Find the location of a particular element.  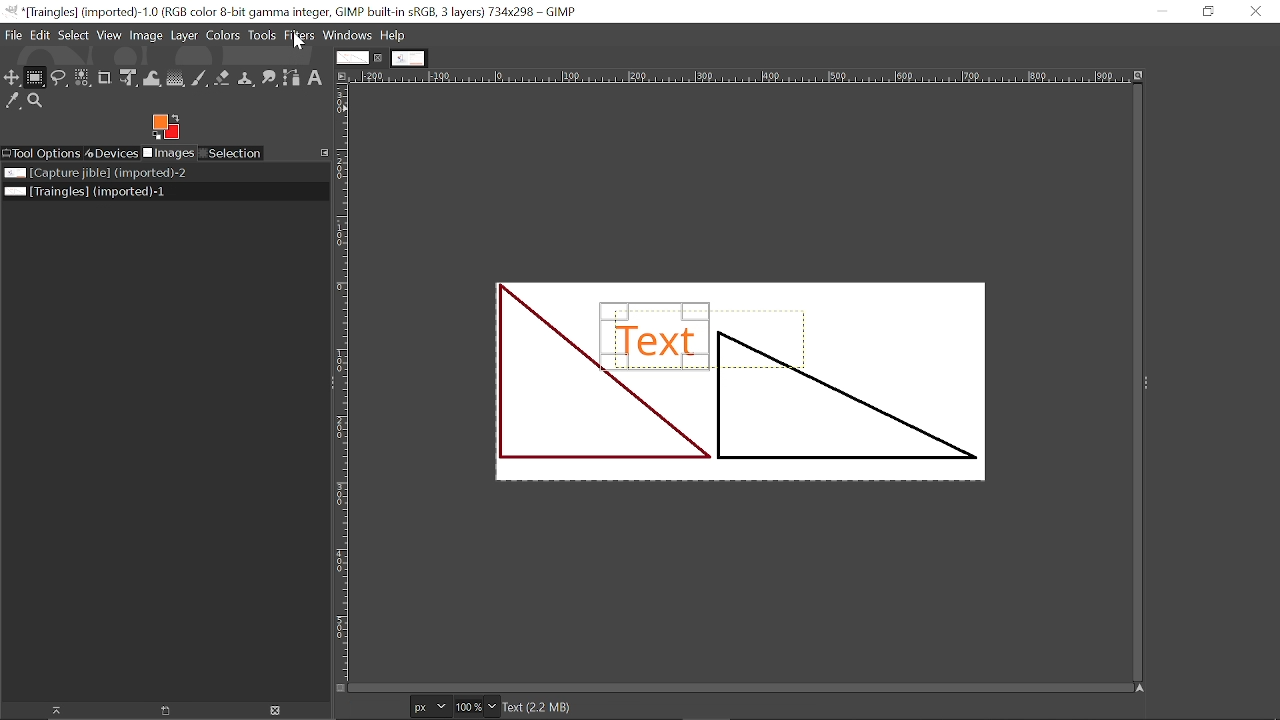

Free select is located at coordinates (60, 77).